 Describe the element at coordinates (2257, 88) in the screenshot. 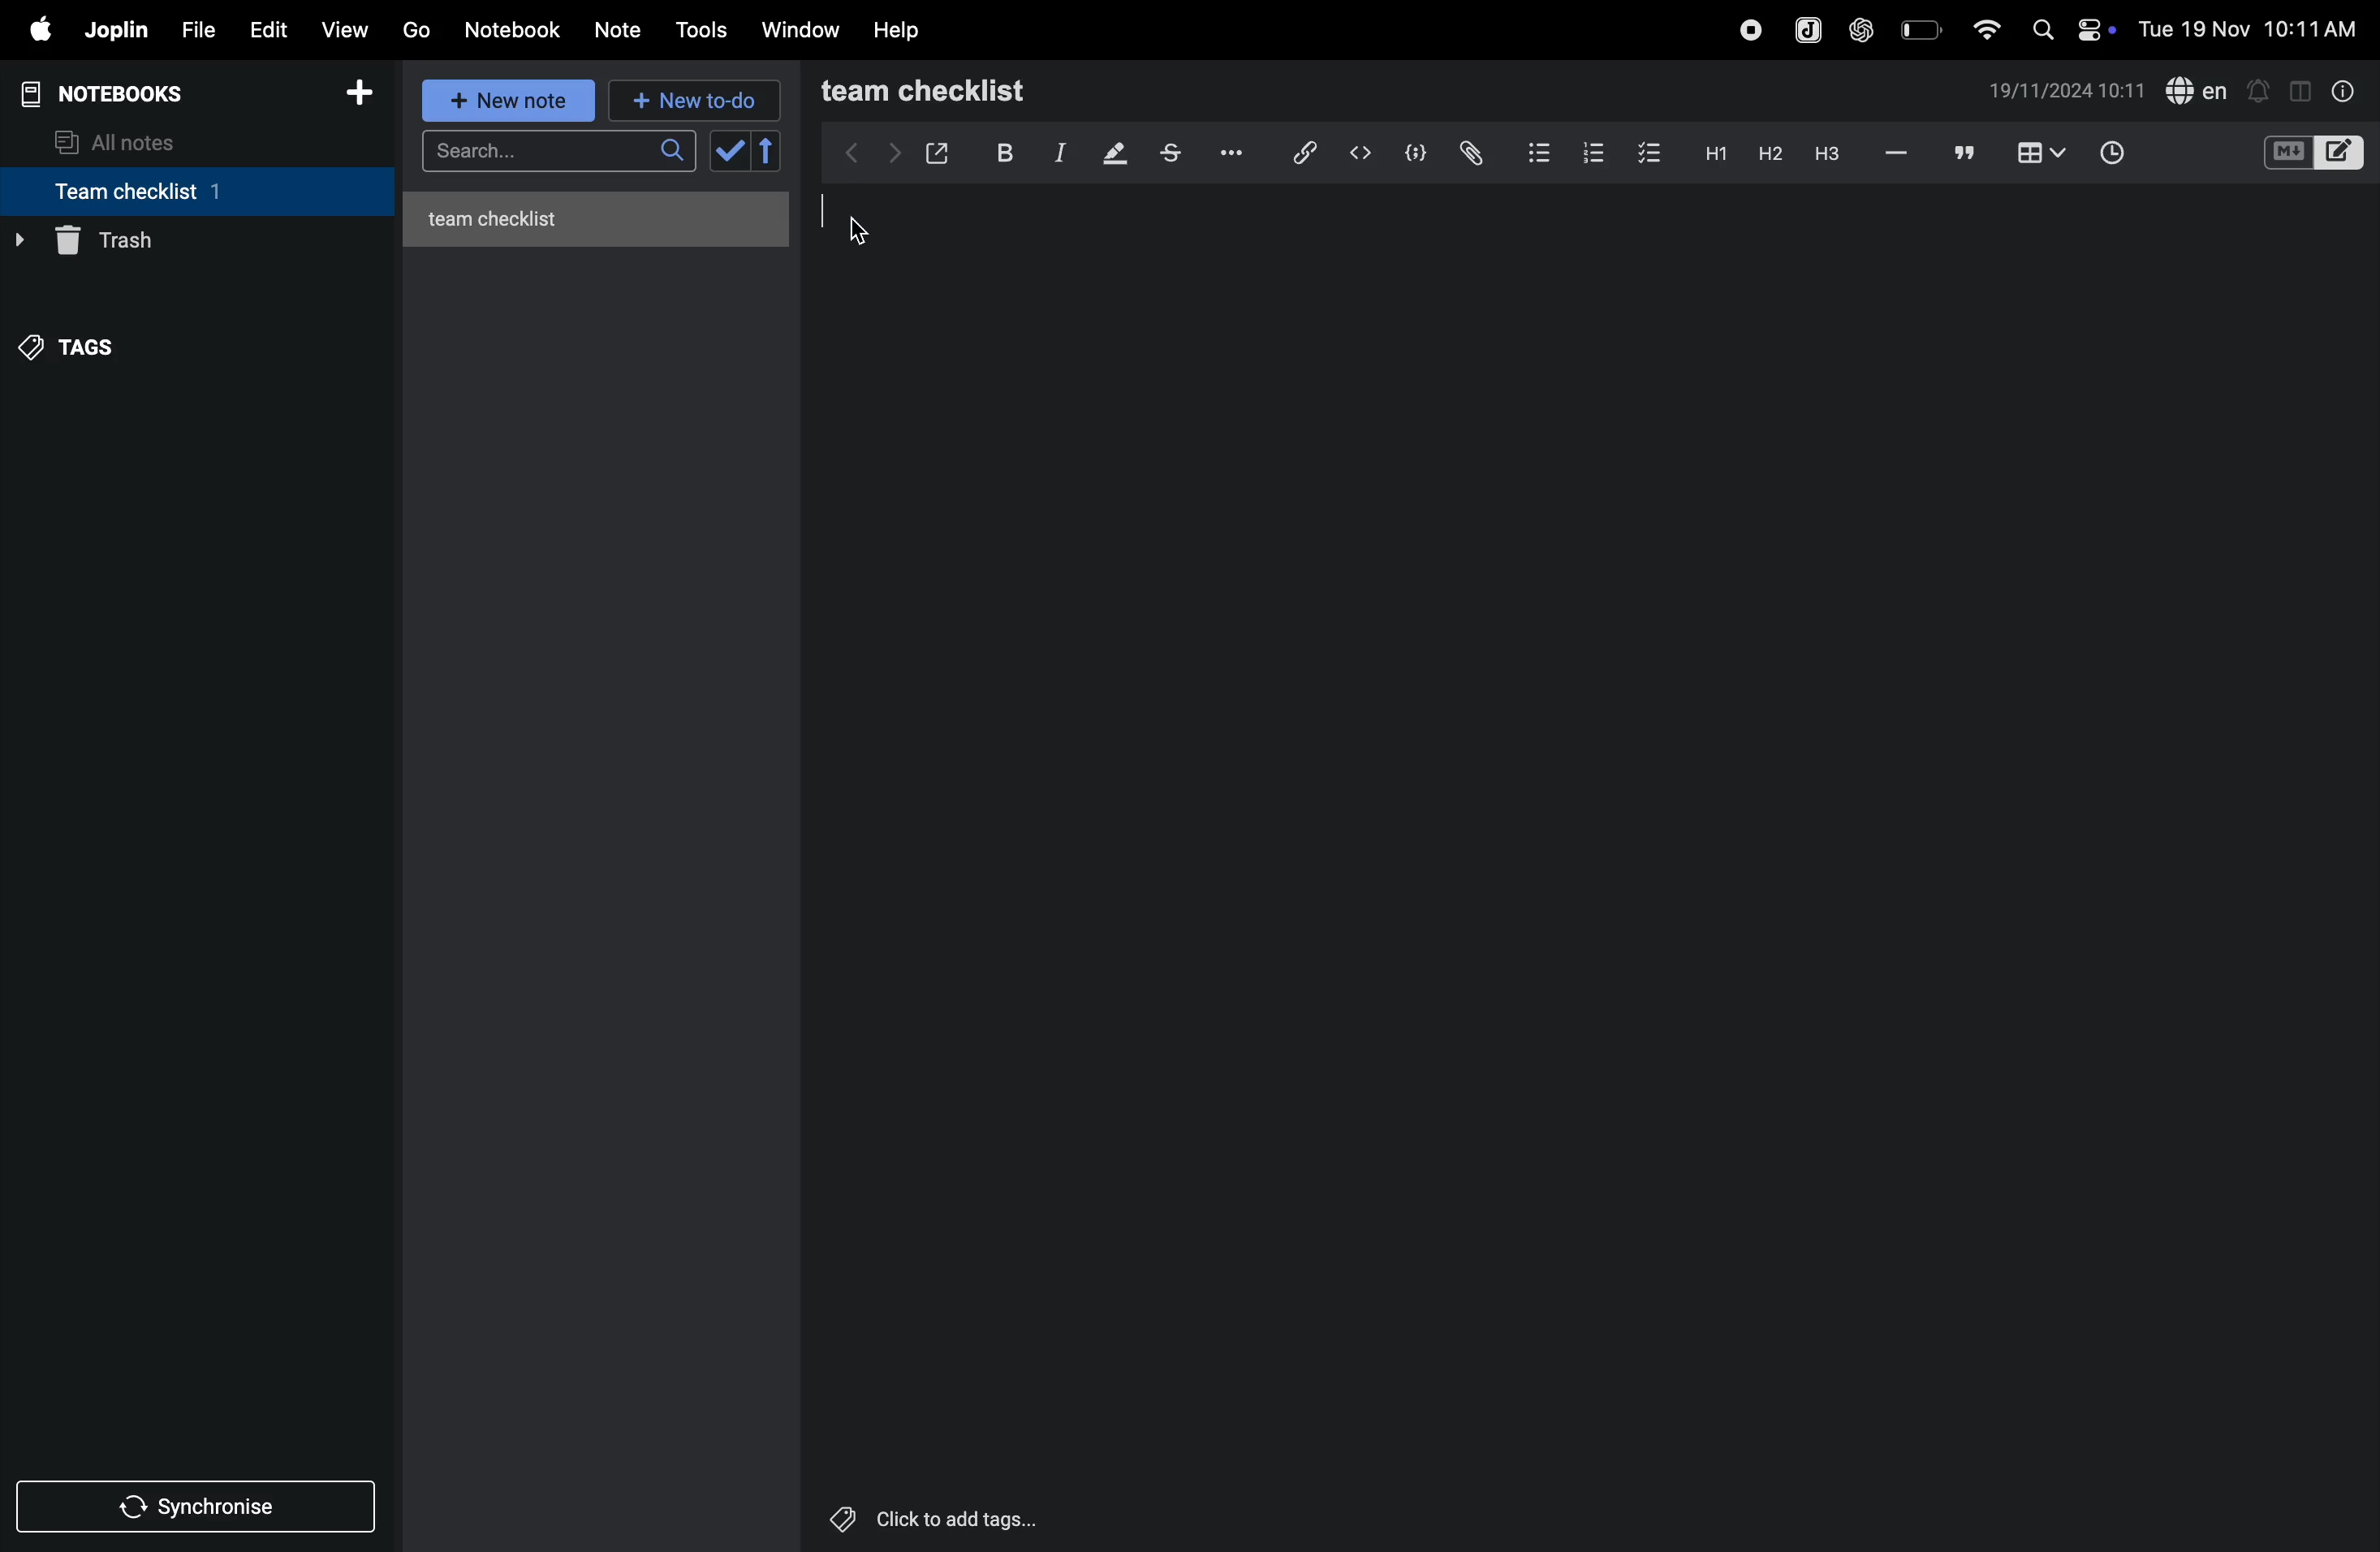

I see `` at that location.